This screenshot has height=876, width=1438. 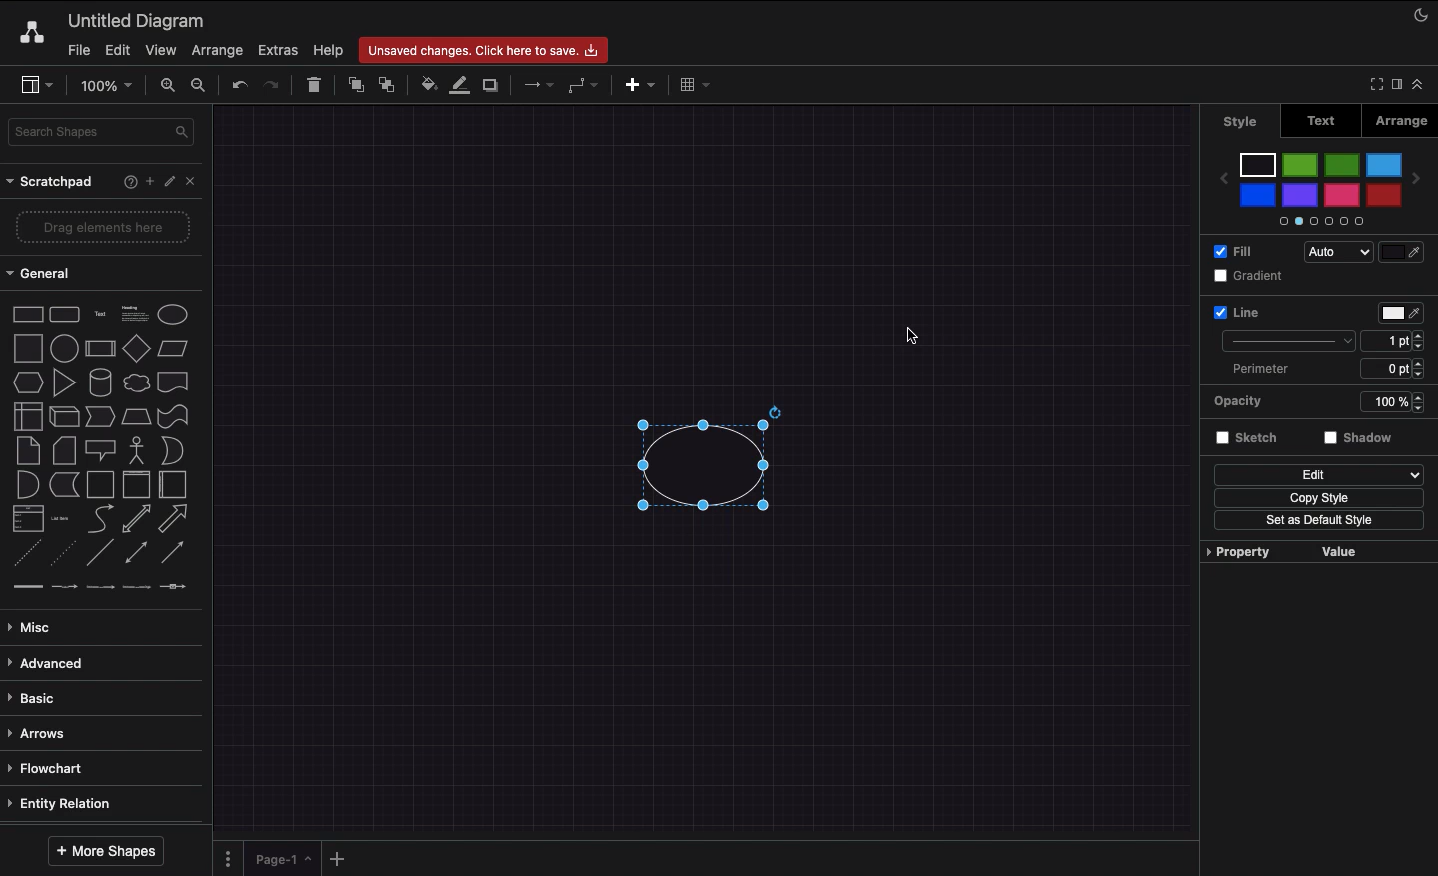 What do you see at coordinates (1250, 277) in the screenshot?
I see `Gradient` at bounding box center [1250, 277].